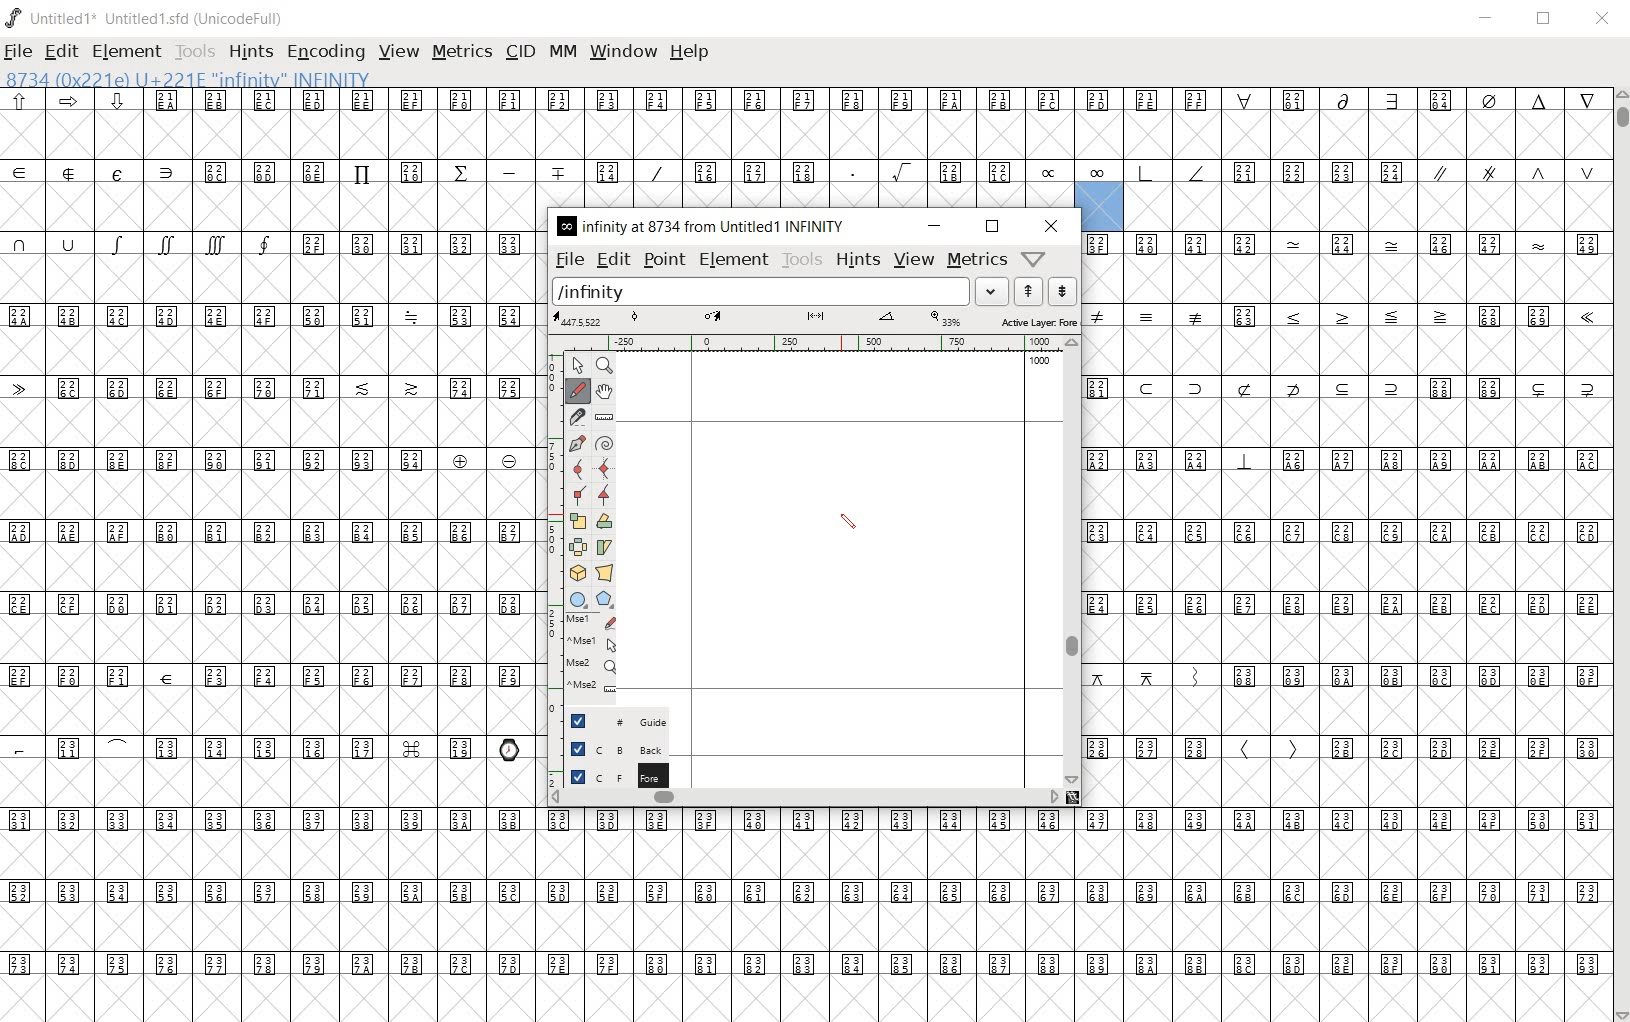 This screenshot has width=1630, height=1022. Describe the element at coordinates (1604, 19) in the screenshot. I see `close` at that location.